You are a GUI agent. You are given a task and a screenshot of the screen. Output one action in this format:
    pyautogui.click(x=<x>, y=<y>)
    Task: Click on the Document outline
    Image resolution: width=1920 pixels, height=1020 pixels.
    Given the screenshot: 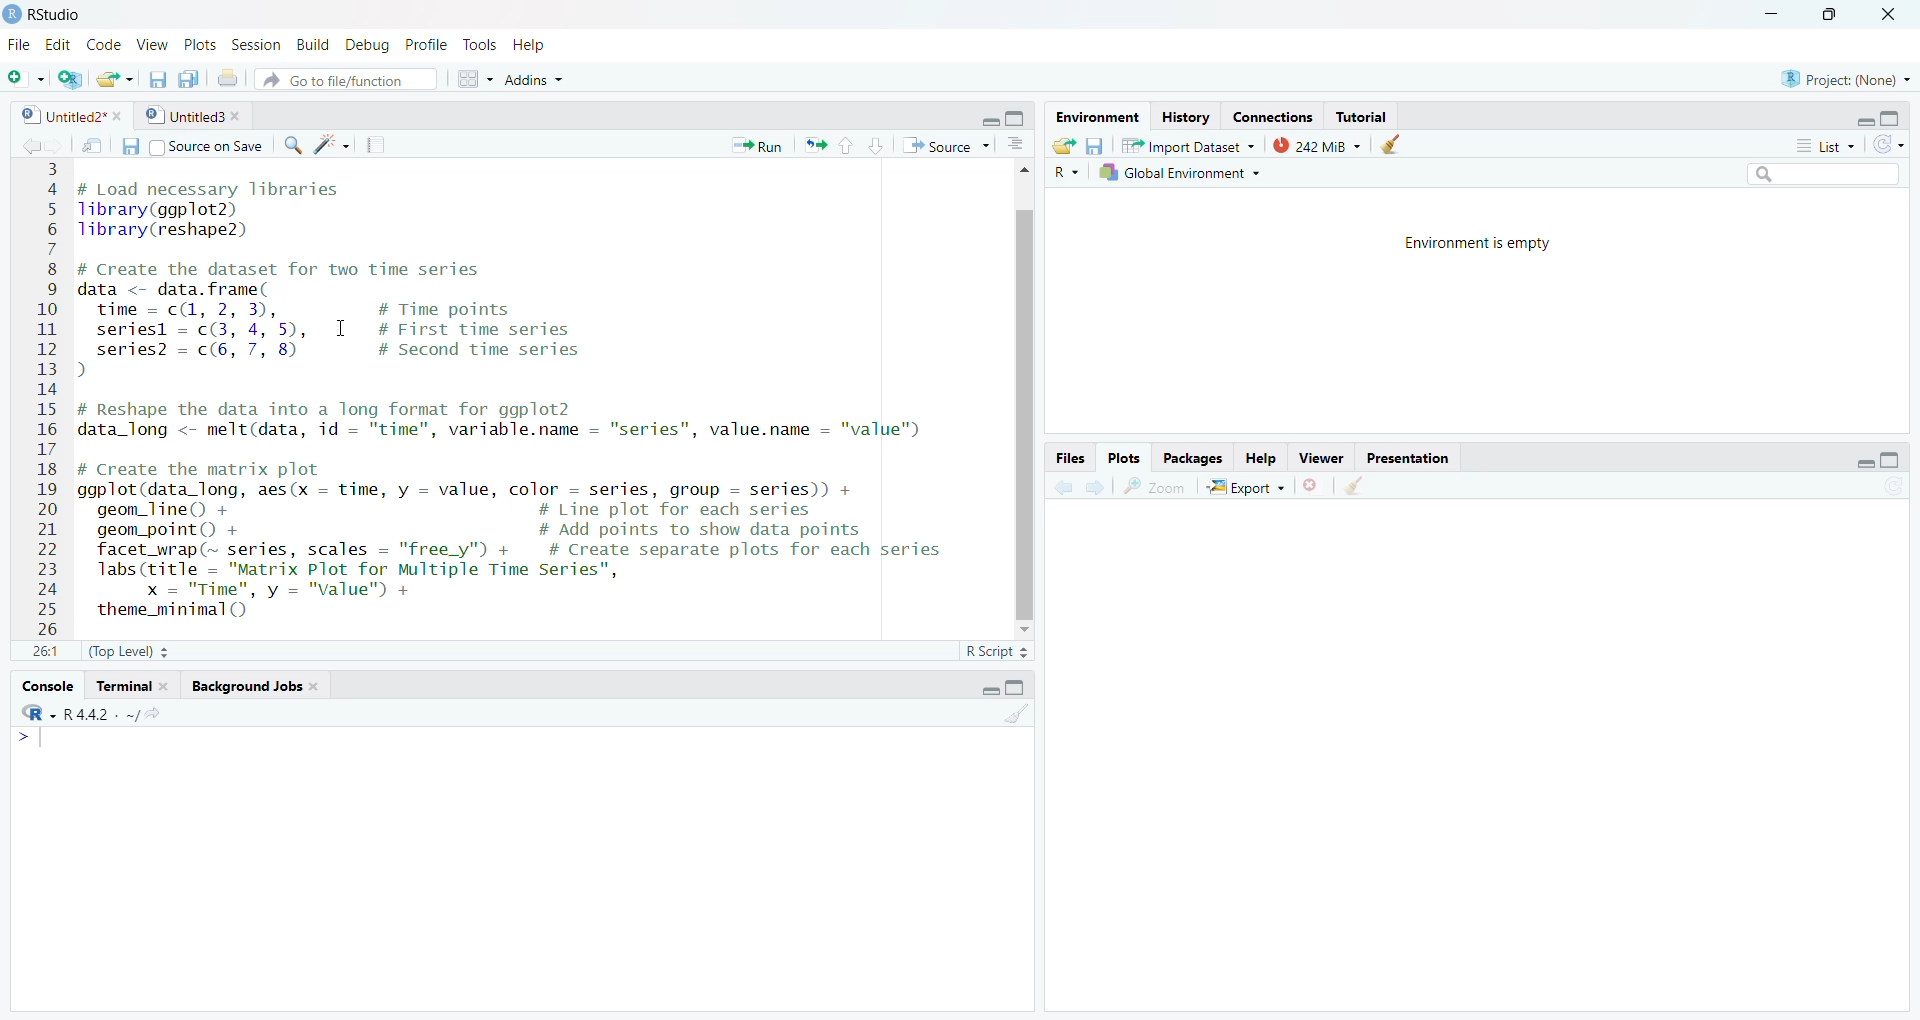 What is the action you would take?
    pyautogui.click(x=1016, y=147)
    